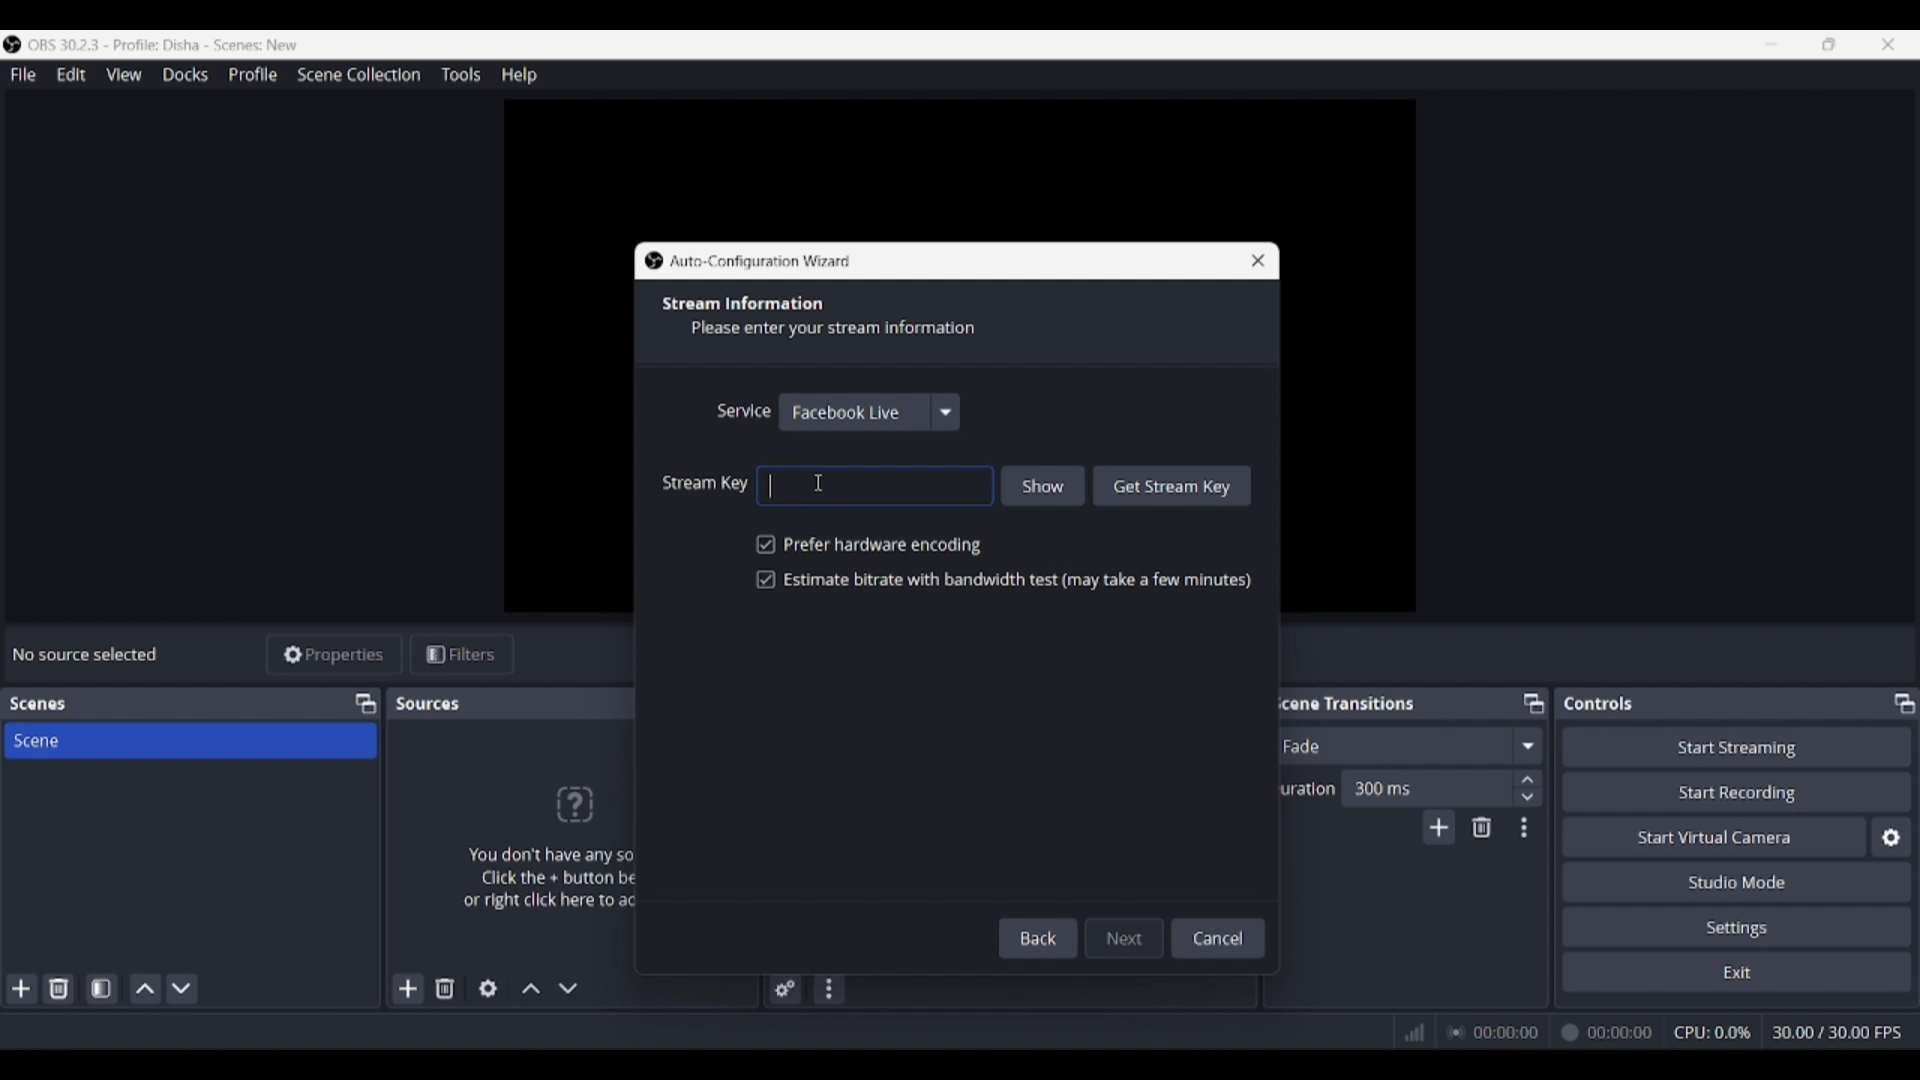 The height and width of the screenshot is (1080, 1920). Describe the element at coordinates (1409, 1032) in the screenshot. I see `Network` at that location.